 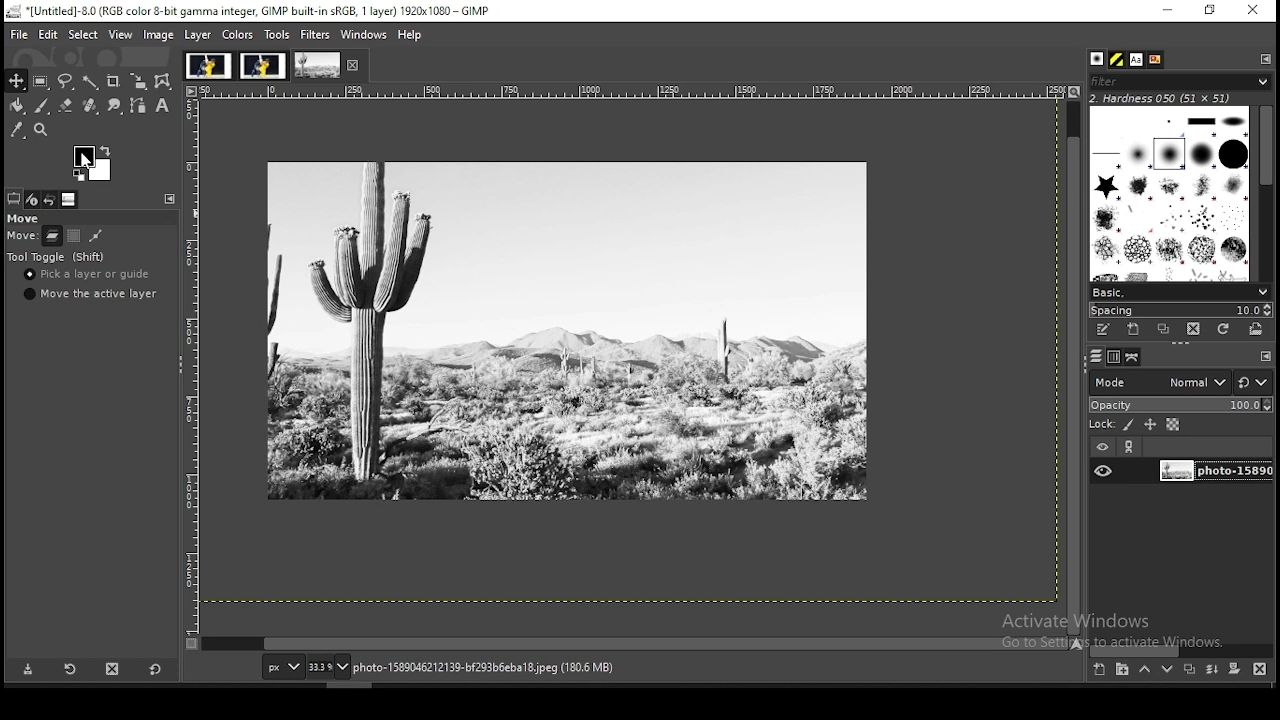 I want to click on move tool, so click(x=15, y=80).